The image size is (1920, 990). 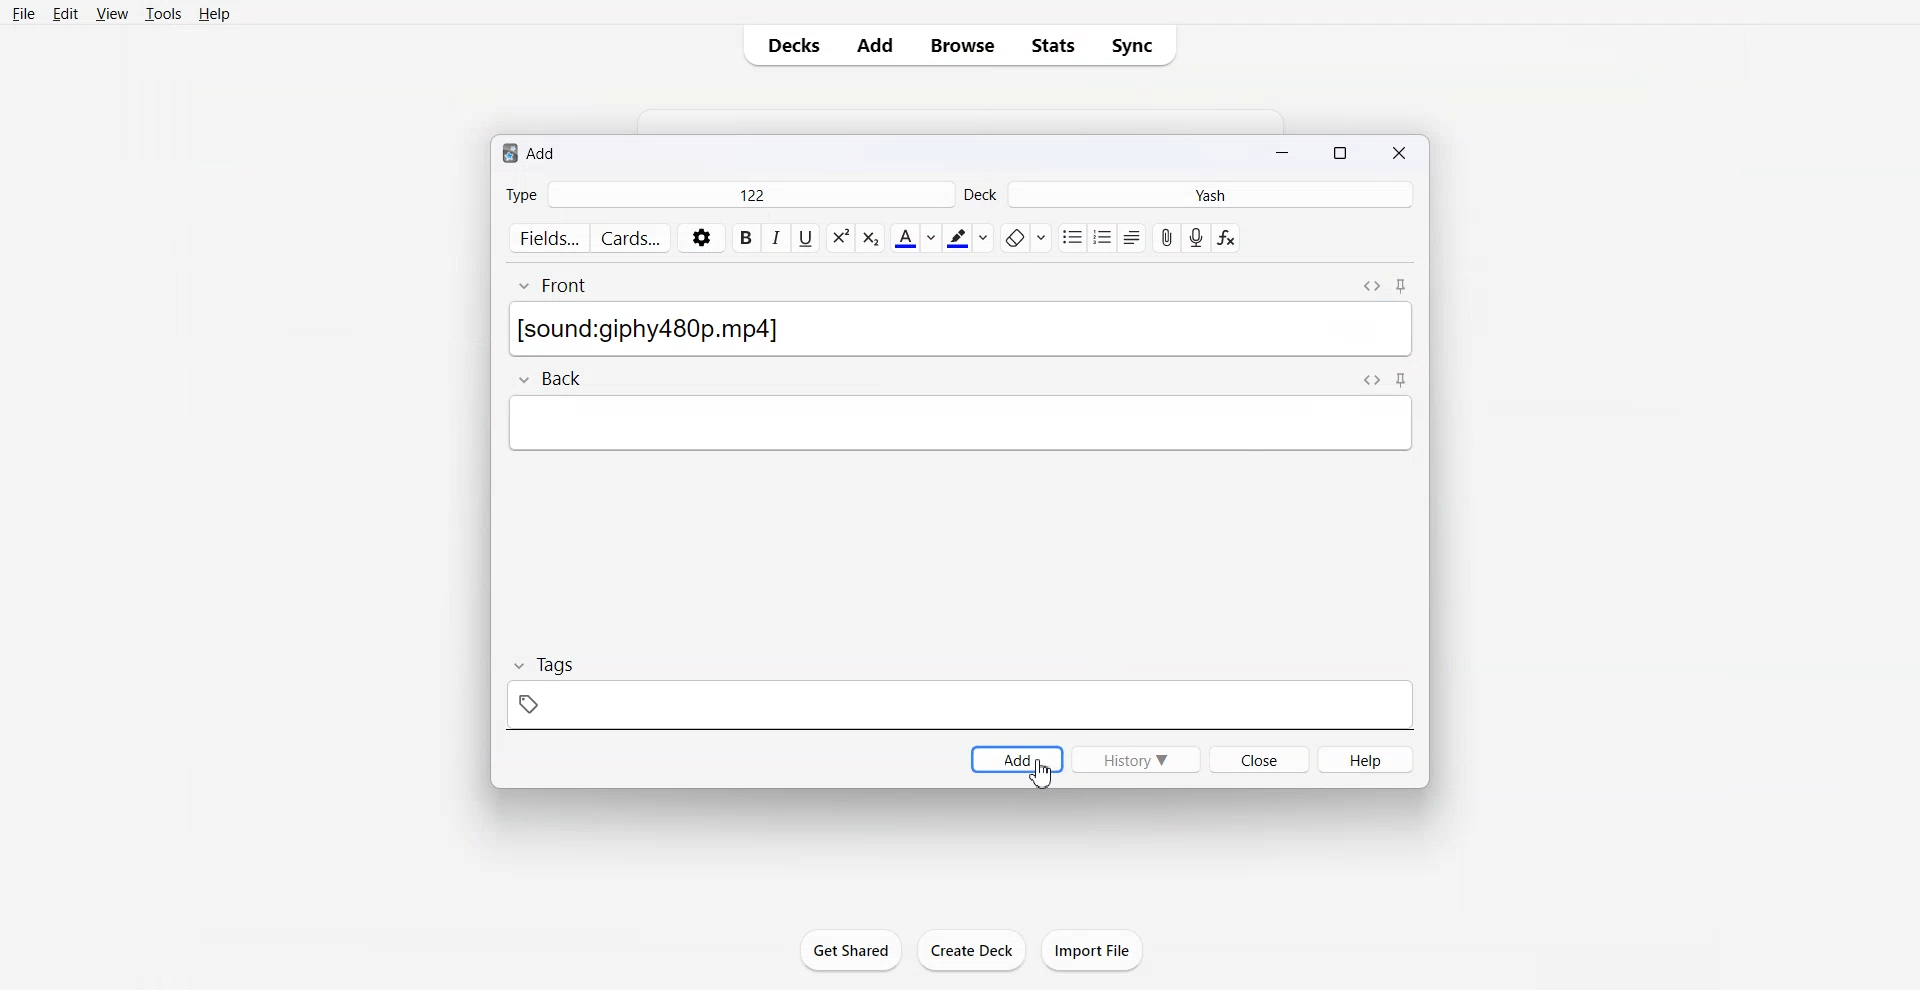 What do you see at coordinates (967, 238) in the screenshot?
I see `Highlight text color` at bounding box center [967, 238].